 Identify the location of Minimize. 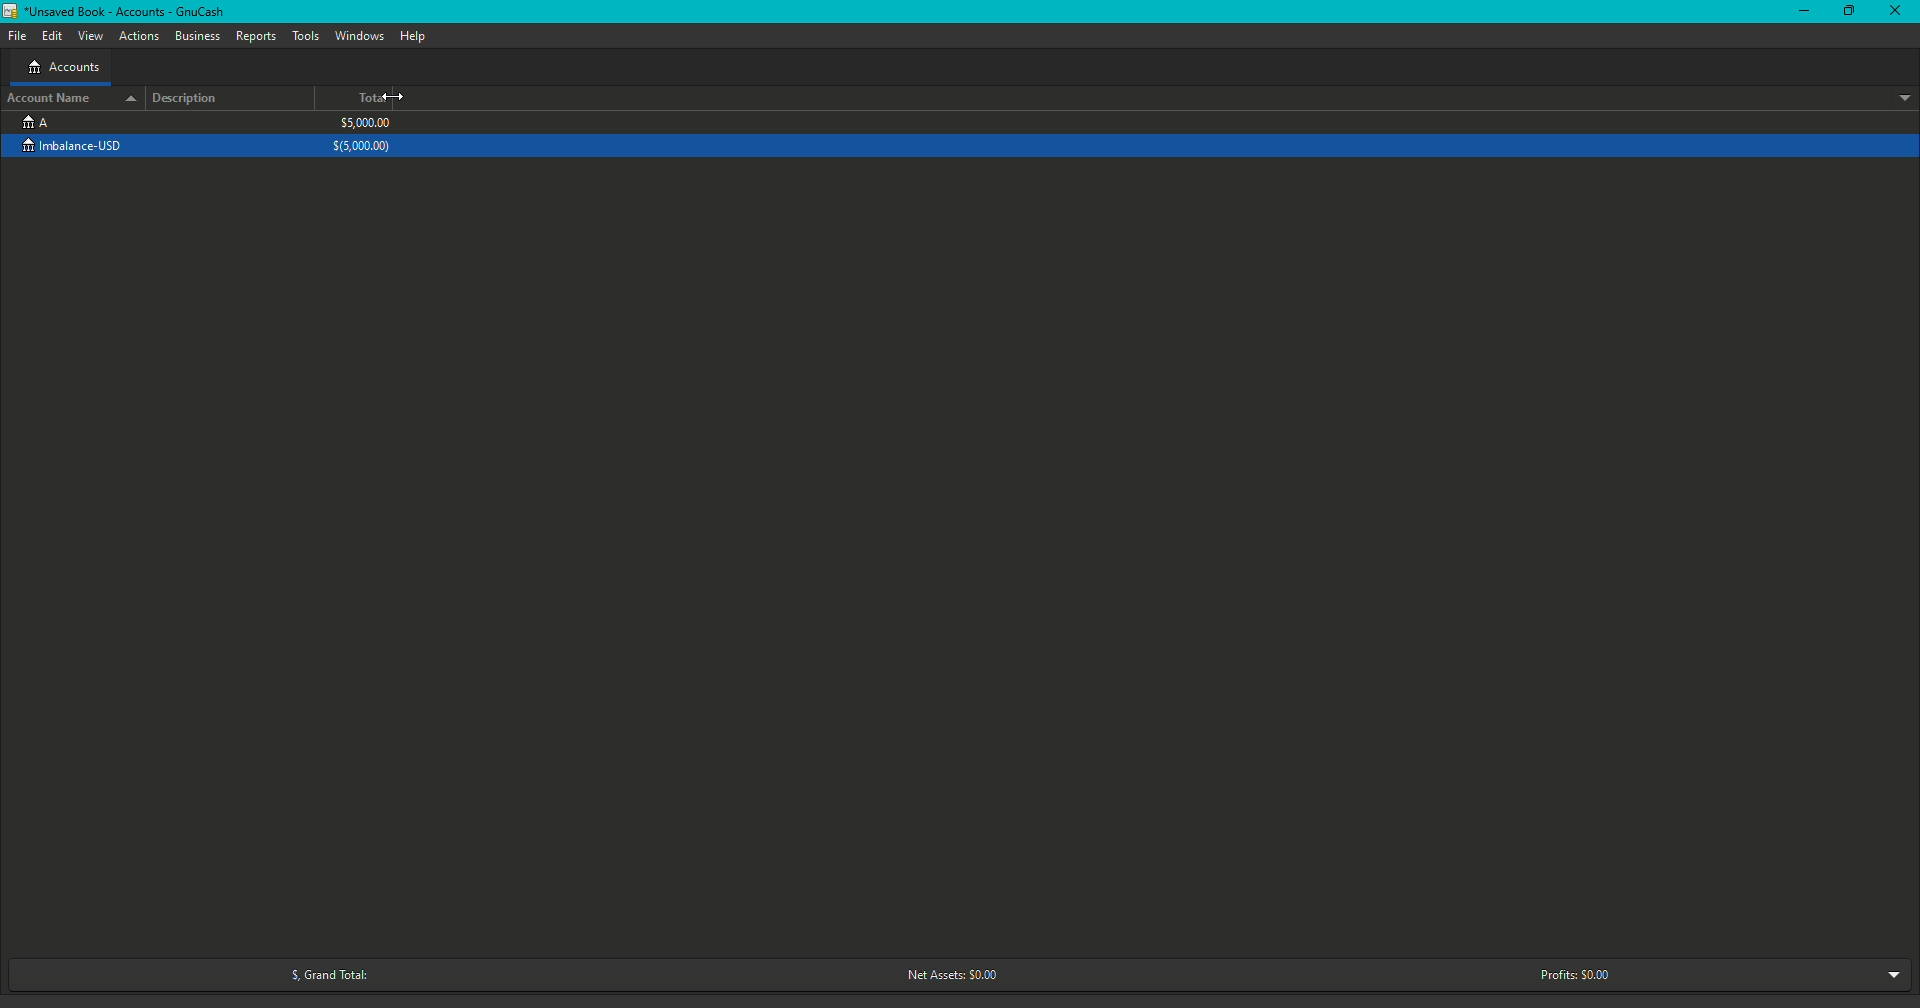
(1805, 12).